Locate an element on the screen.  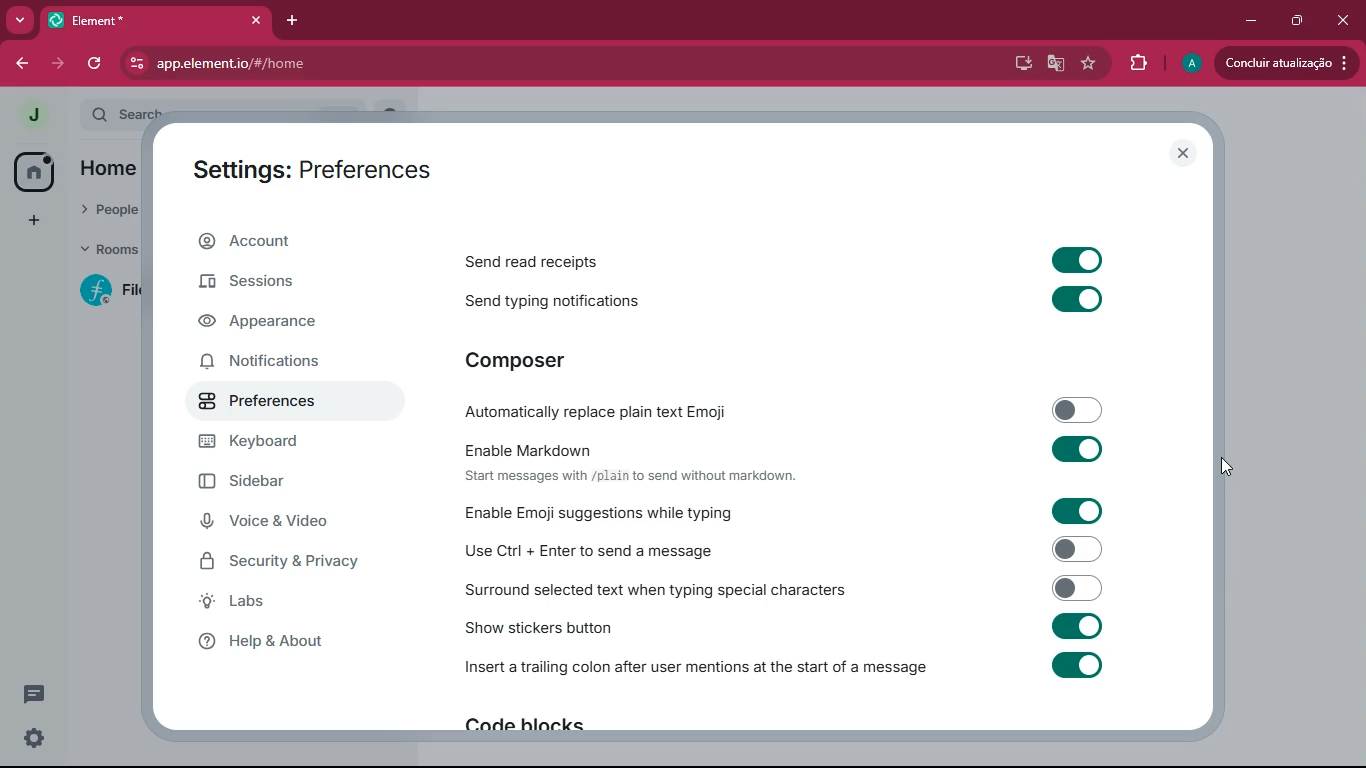
home is located at coordinates (34, 171).